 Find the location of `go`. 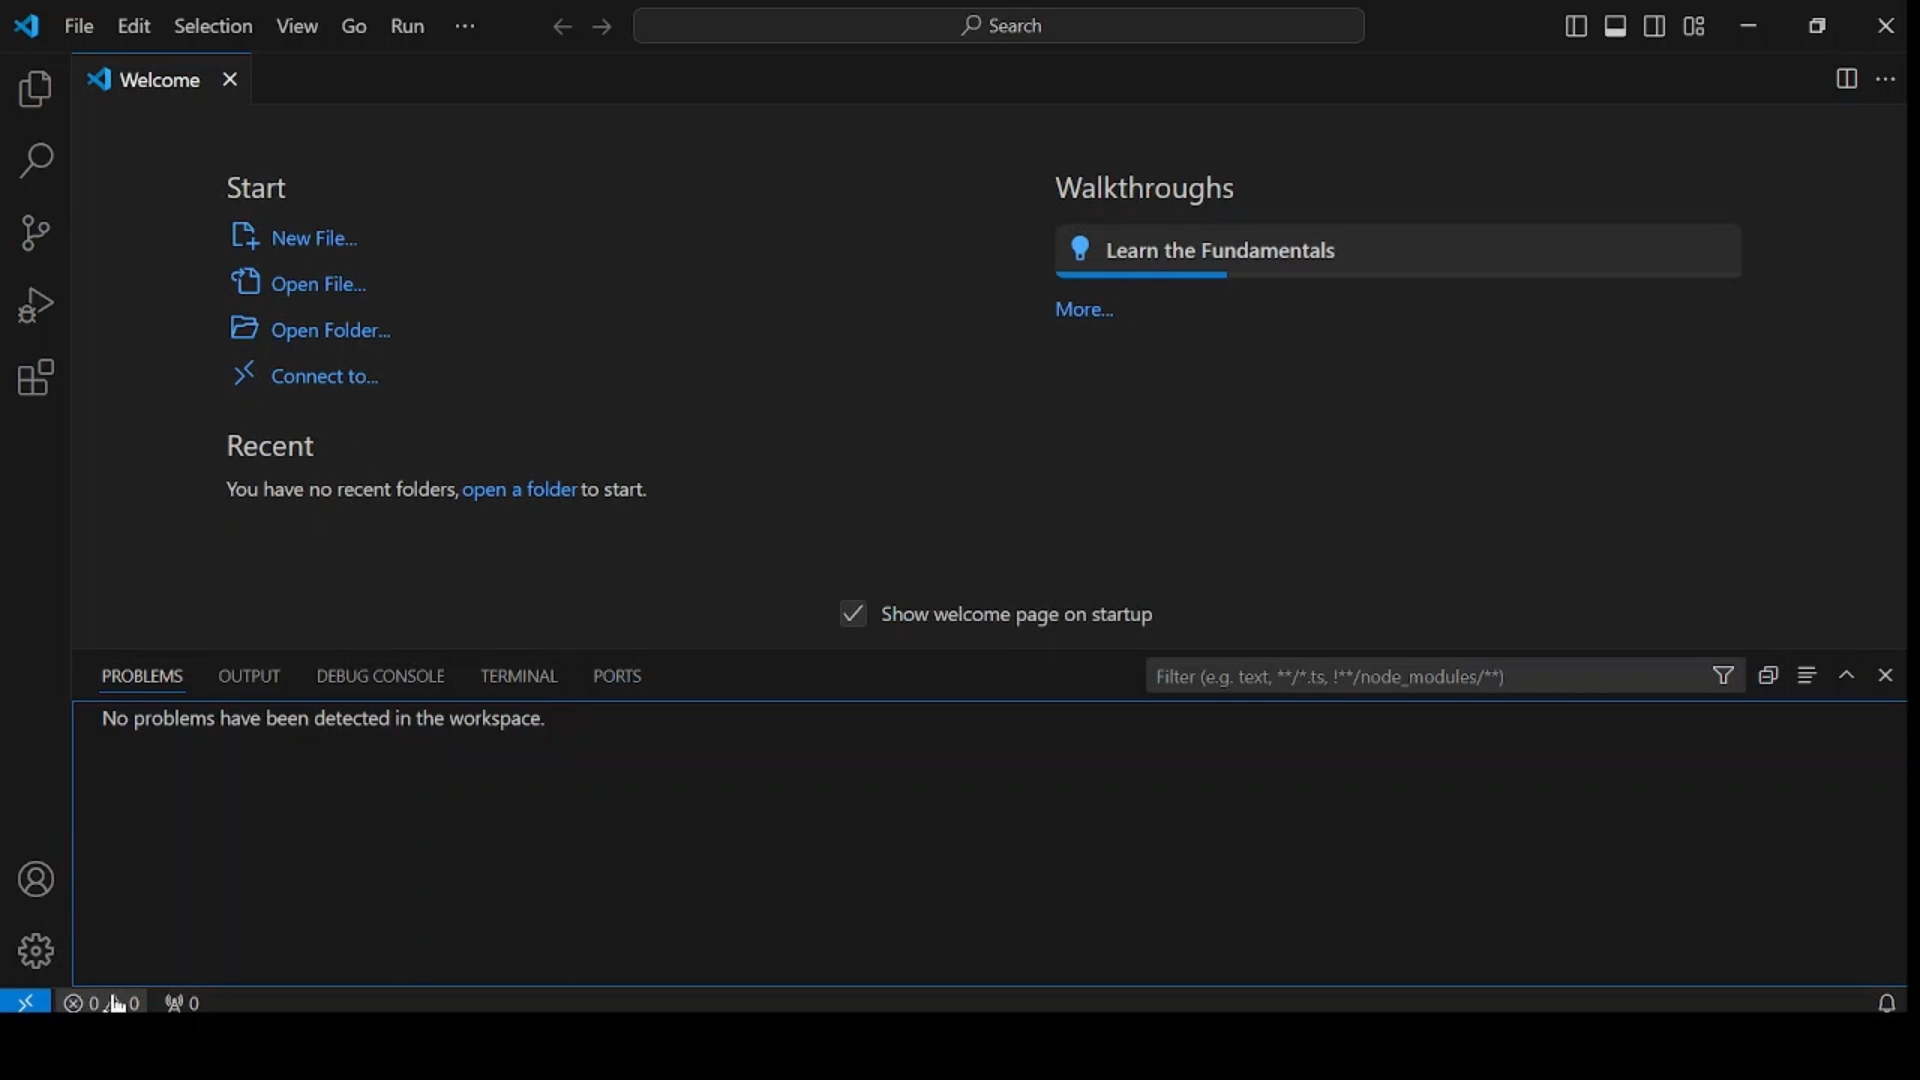

go is located at coordinates (351, 27).